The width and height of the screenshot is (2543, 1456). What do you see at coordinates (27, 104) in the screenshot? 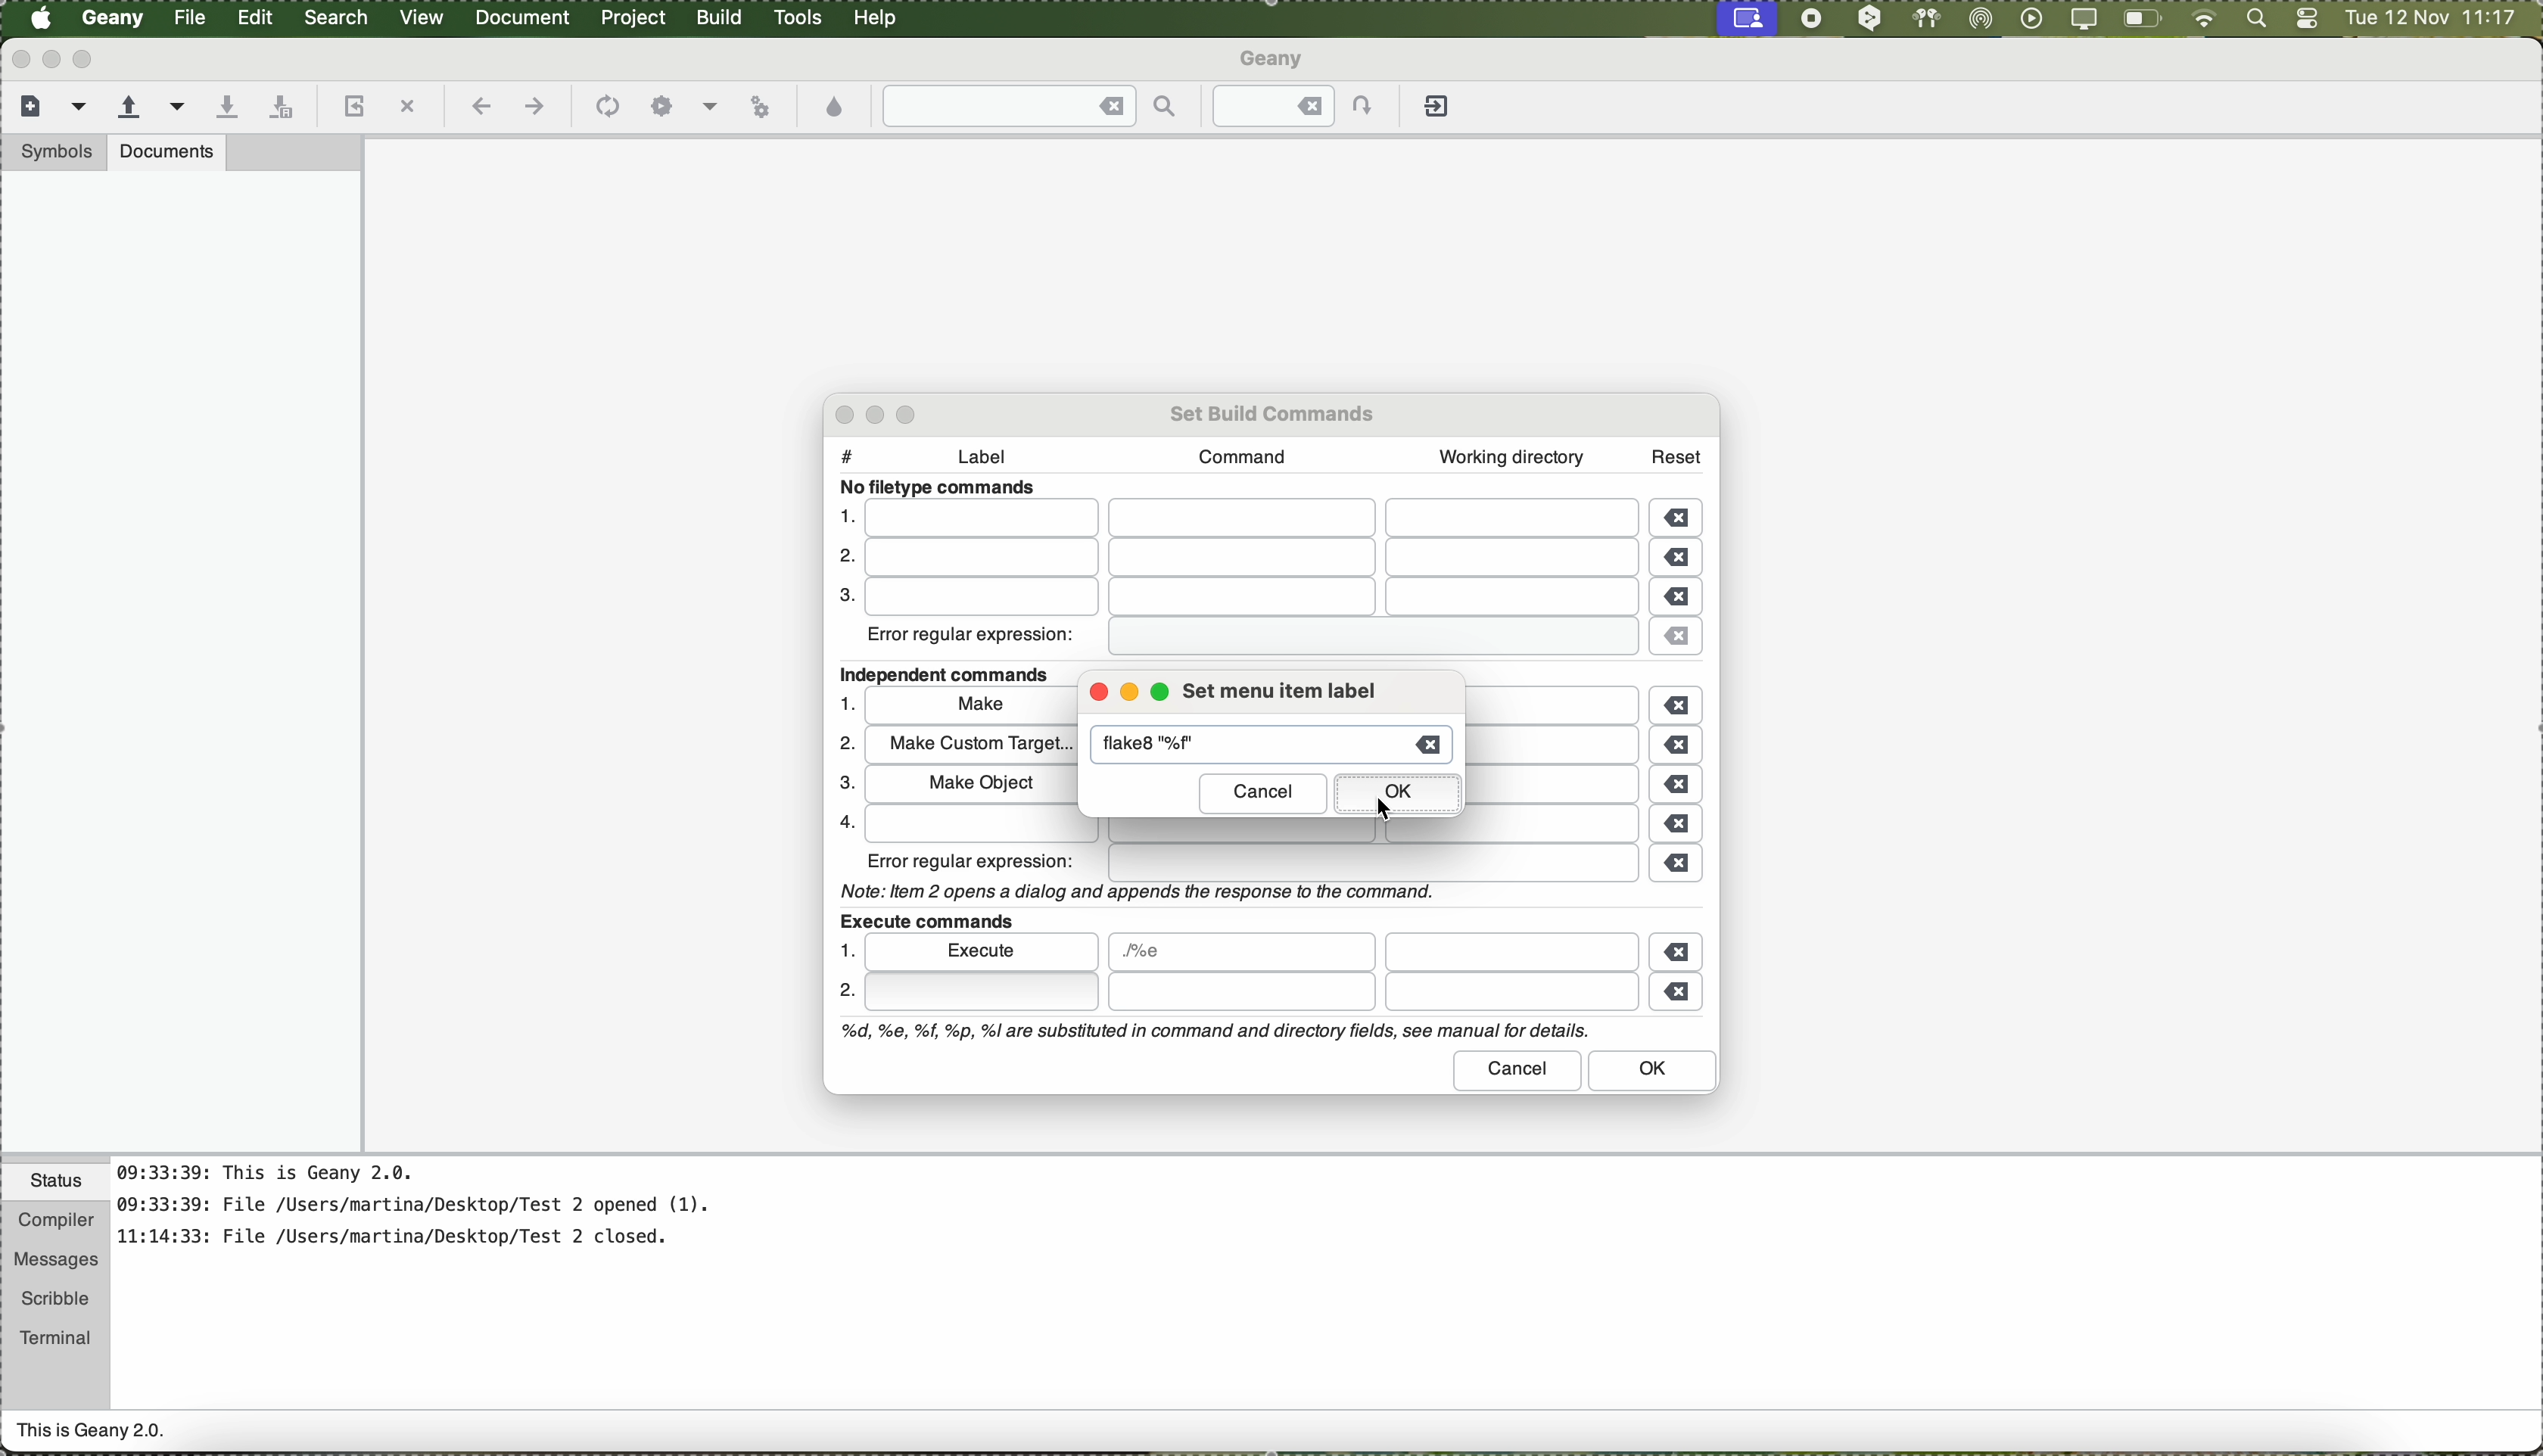
I see `new file` at bounding box center [27, 104].